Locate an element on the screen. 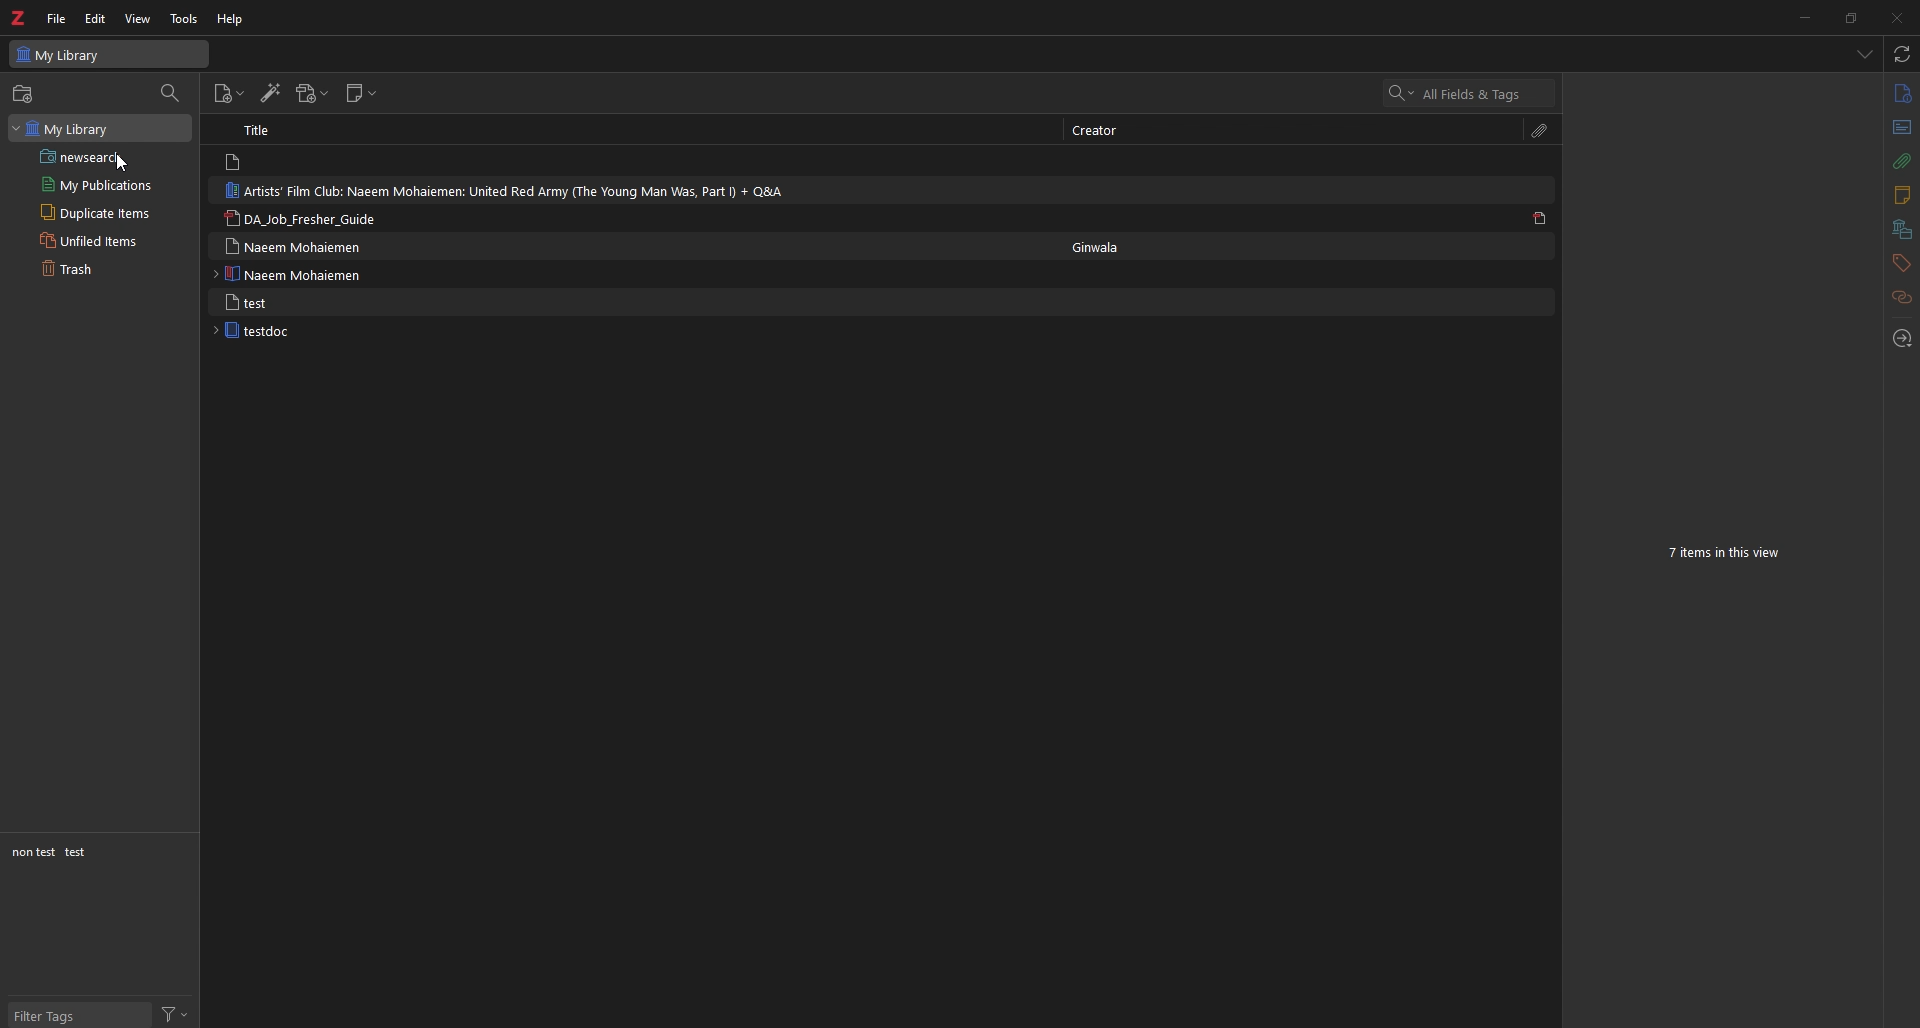 The width and height of the screenshot is (1920, 1028). info is located at coordinates (1899, 95).